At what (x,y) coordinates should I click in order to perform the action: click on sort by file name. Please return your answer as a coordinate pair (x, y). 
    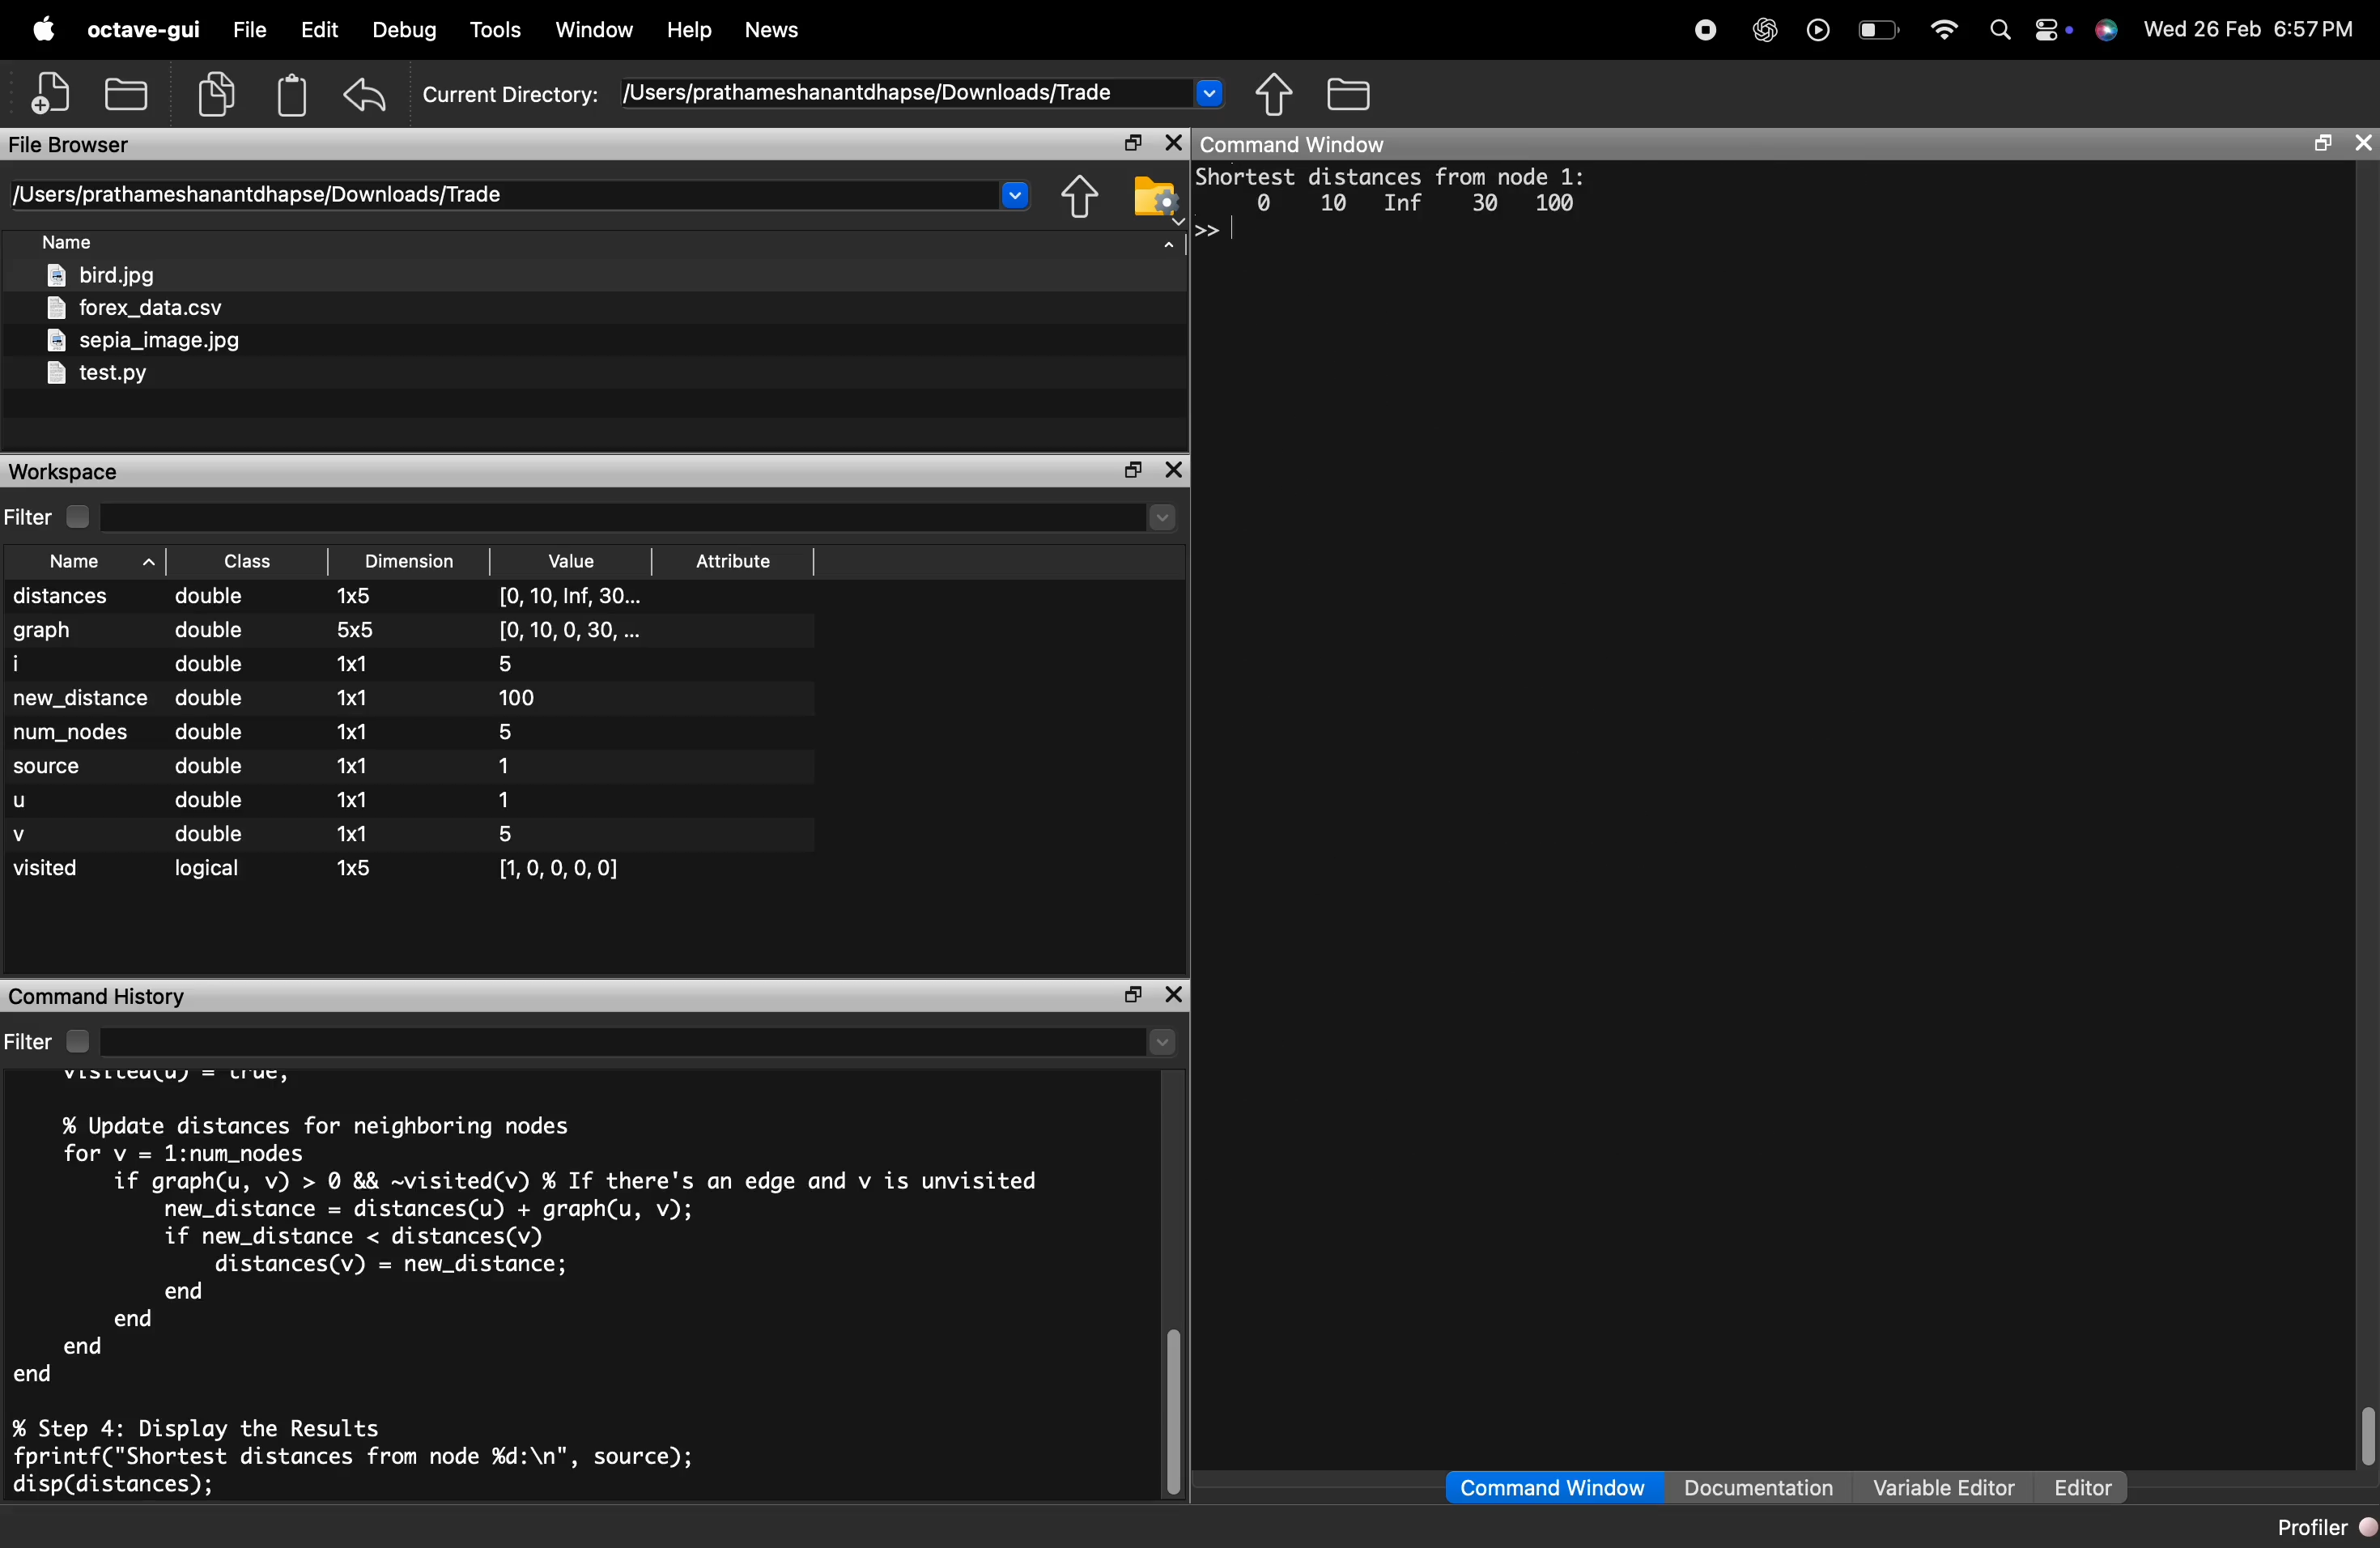
    Looking at the image, I should click on (66, 242).